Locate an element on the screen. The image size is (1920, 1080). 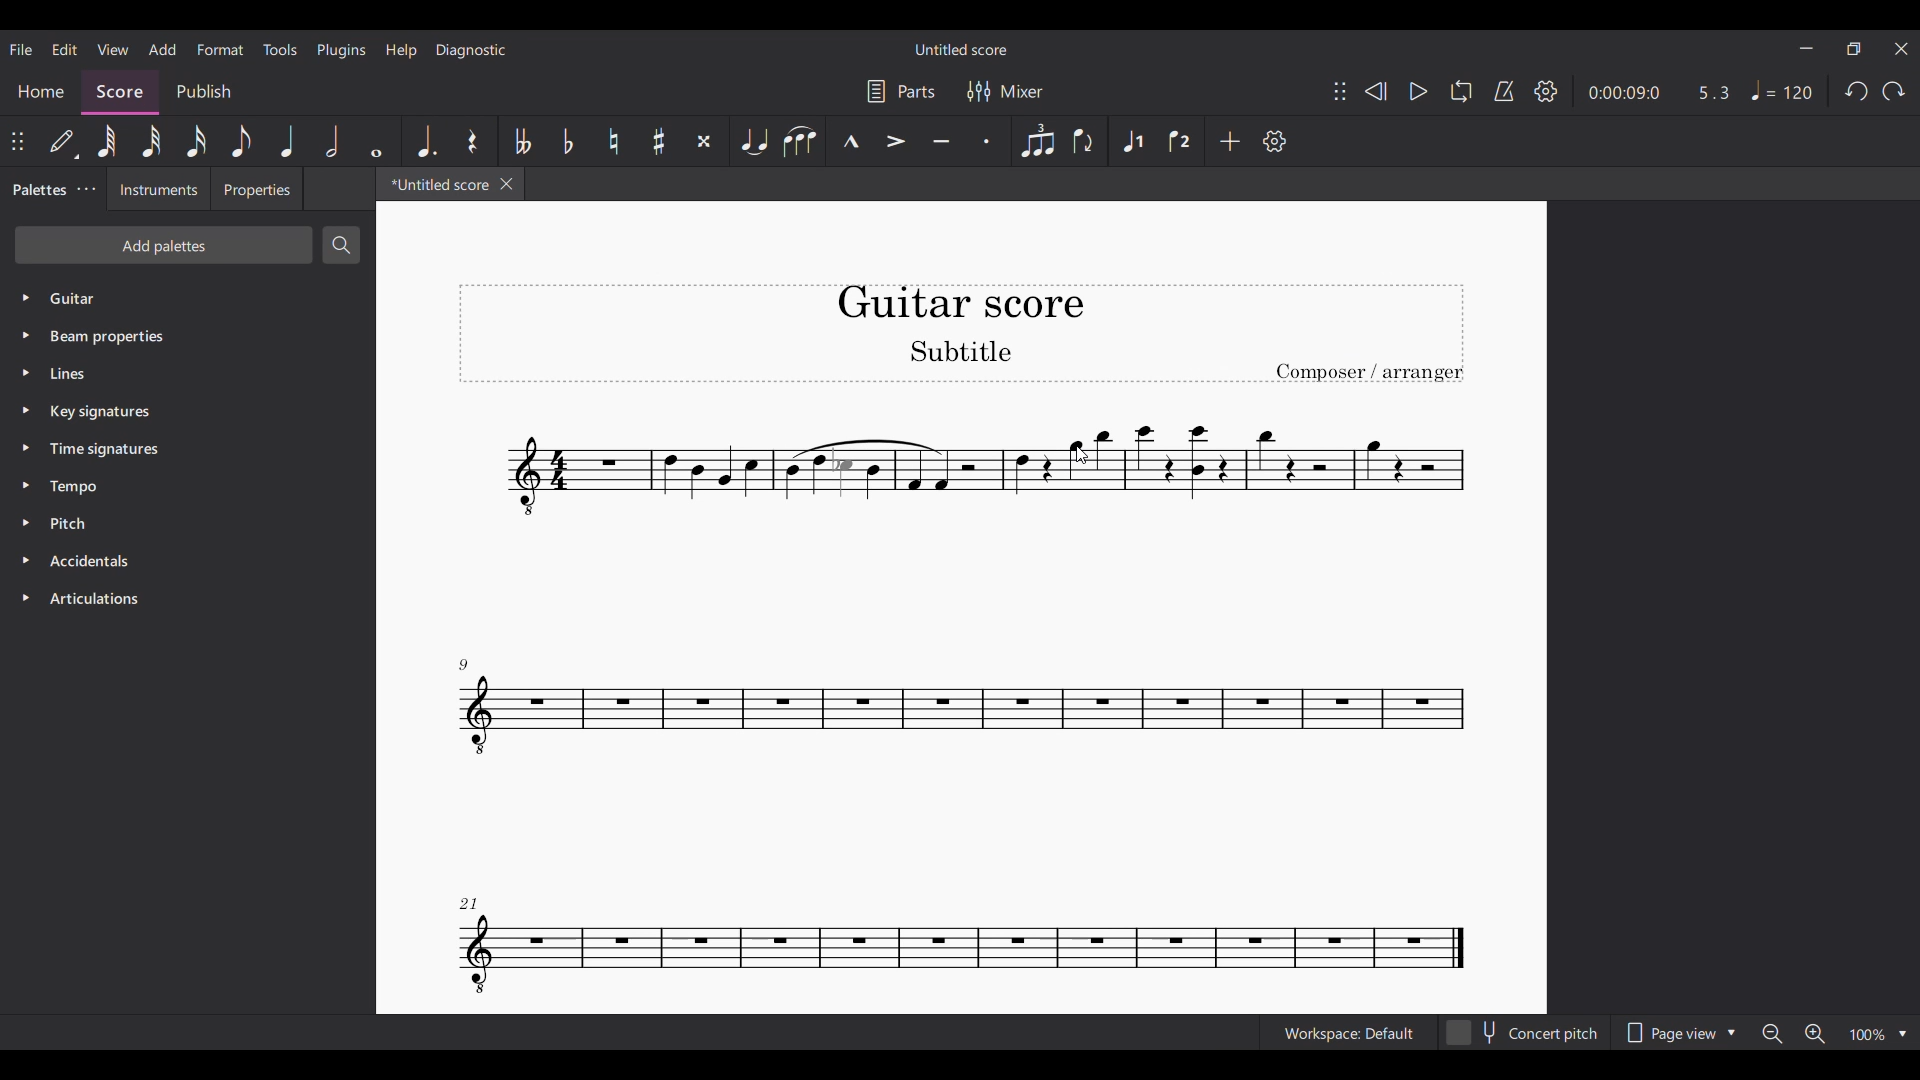
Play is located at coordinates (1419, 92).